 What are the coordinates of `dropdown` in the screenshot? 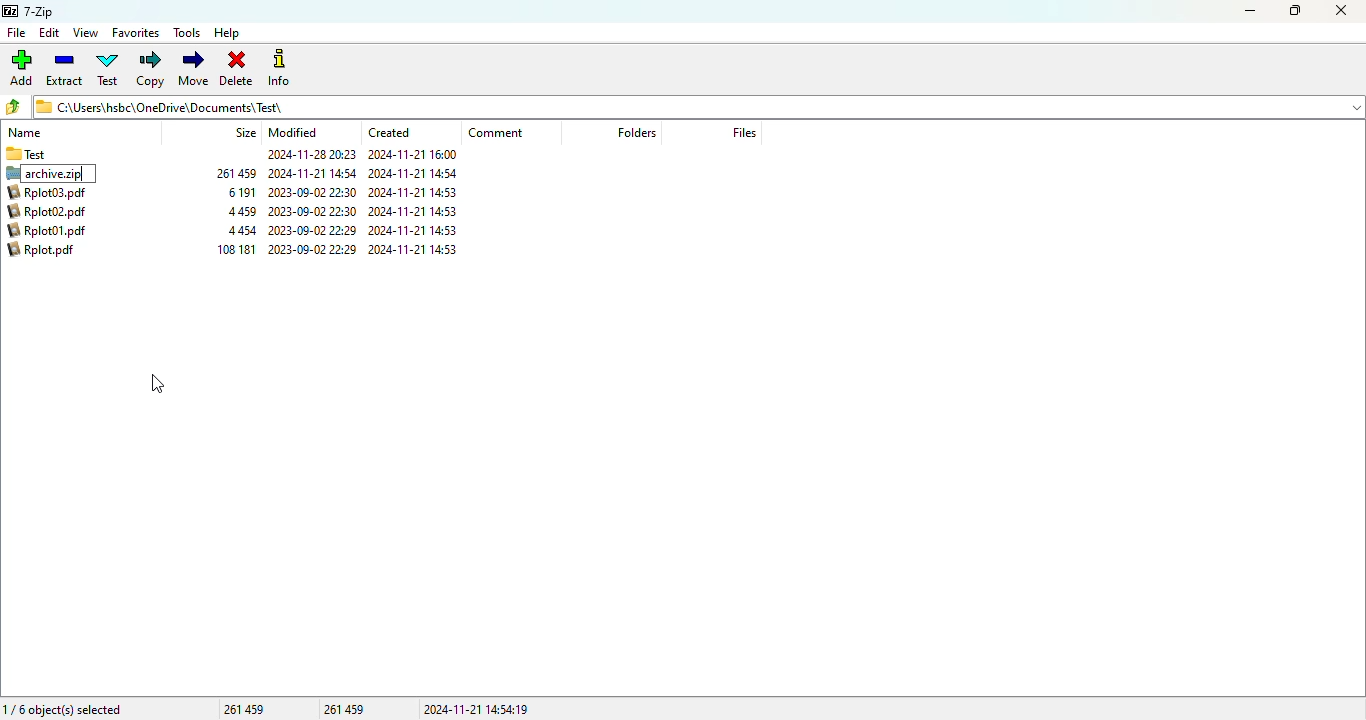 It's located at (1357, 106).